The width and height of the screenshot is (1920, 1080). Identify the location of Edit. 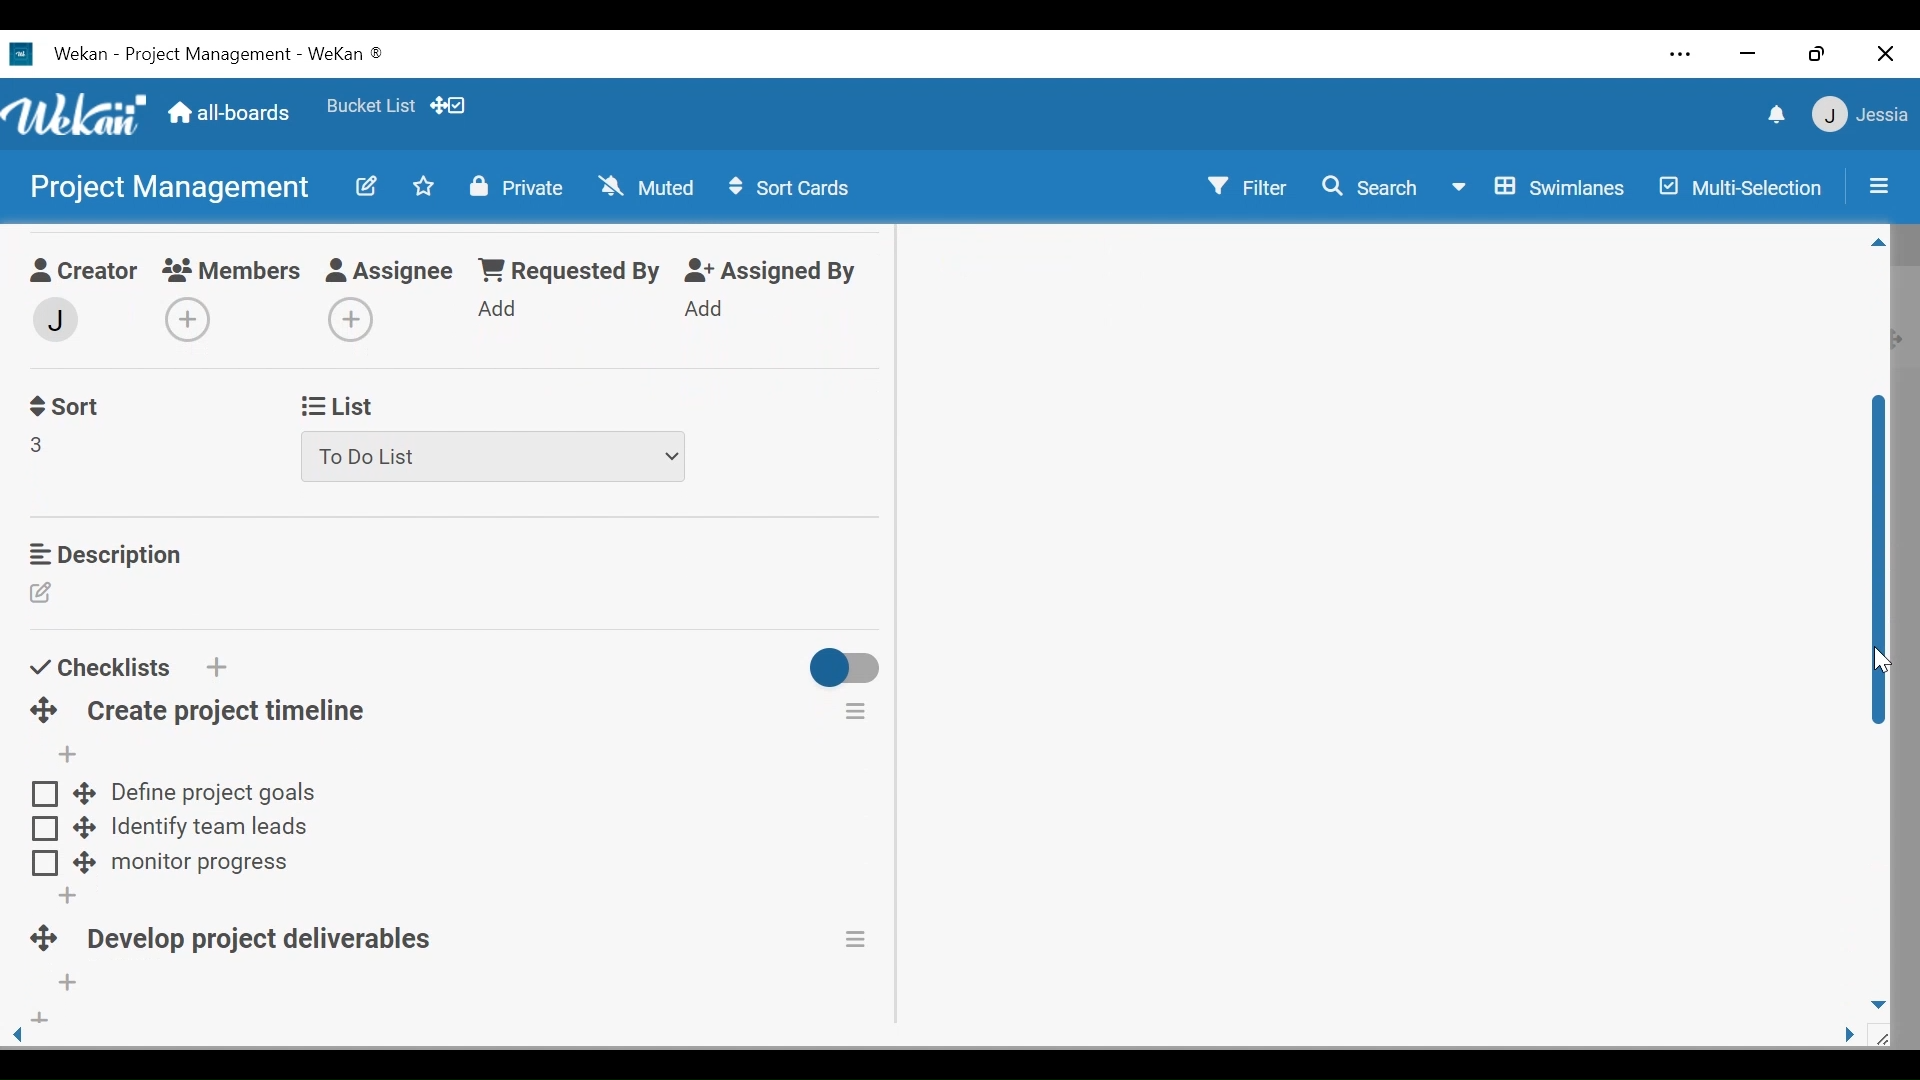
(44, 595).